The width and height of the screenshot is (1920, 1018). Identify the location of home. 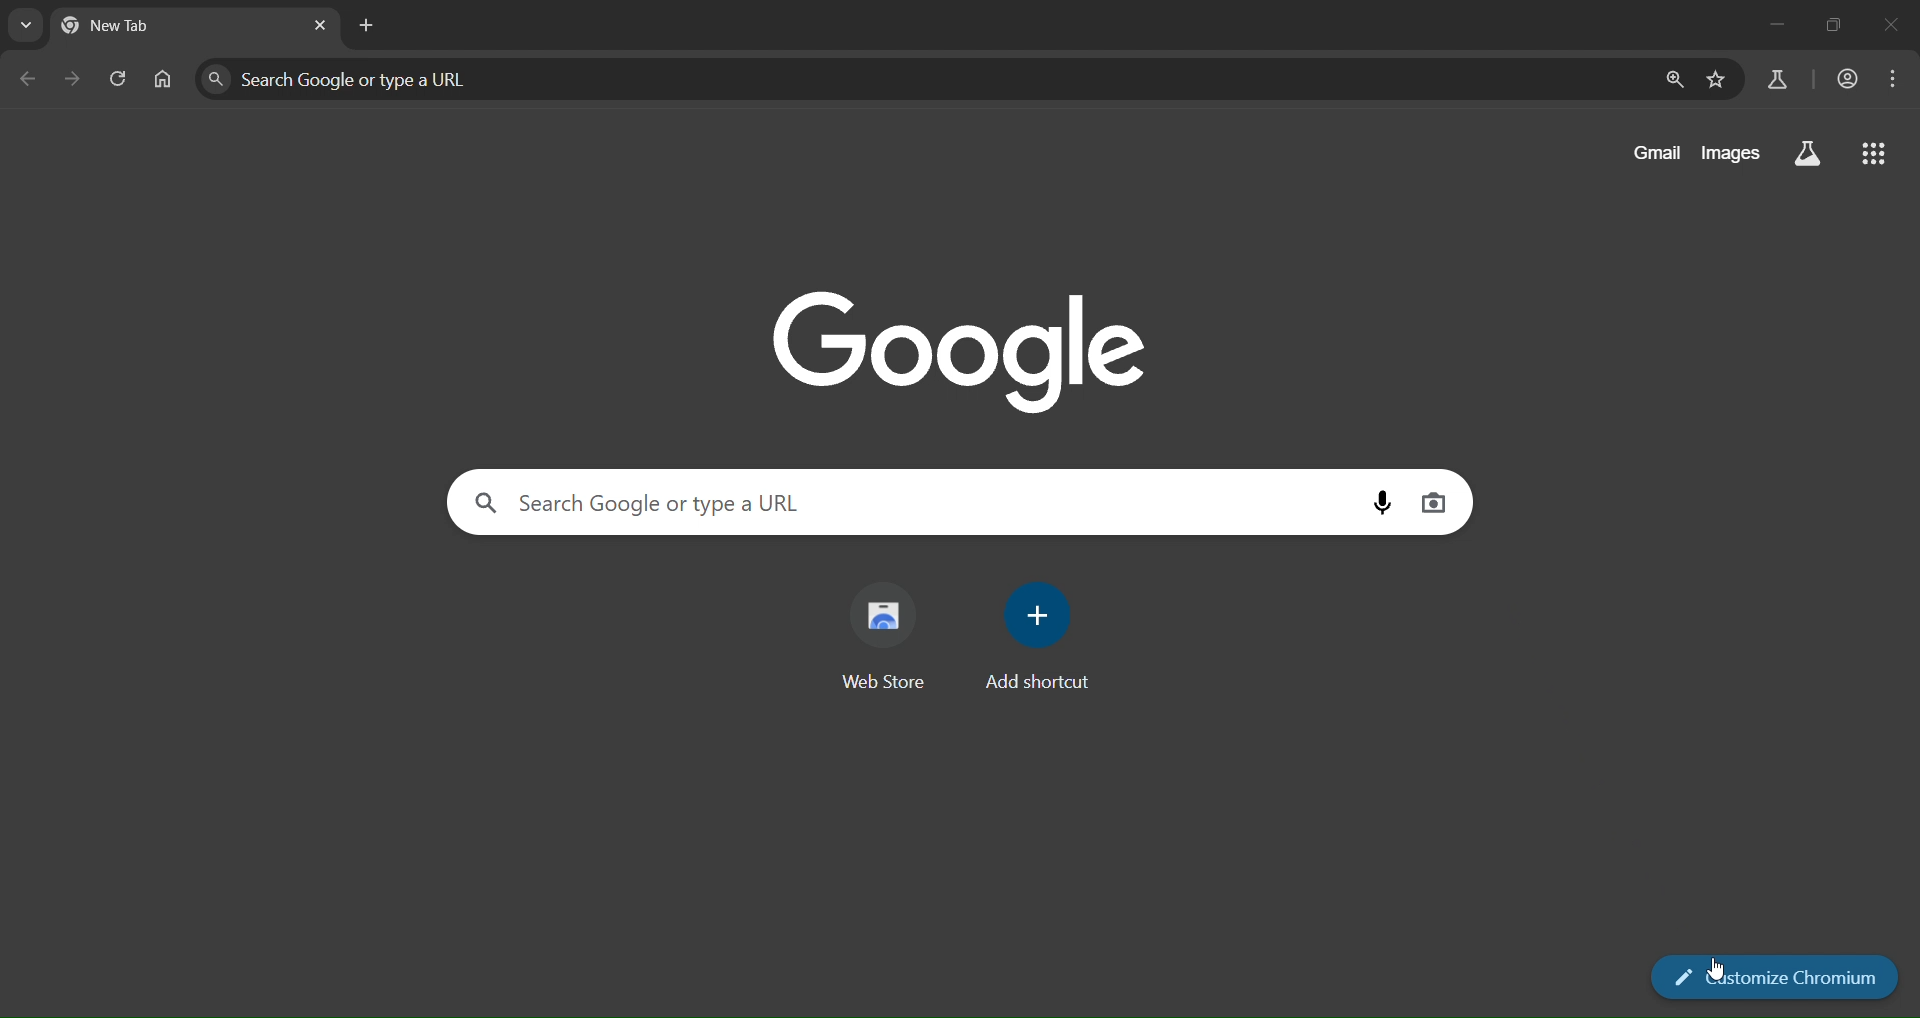
(162, 82).